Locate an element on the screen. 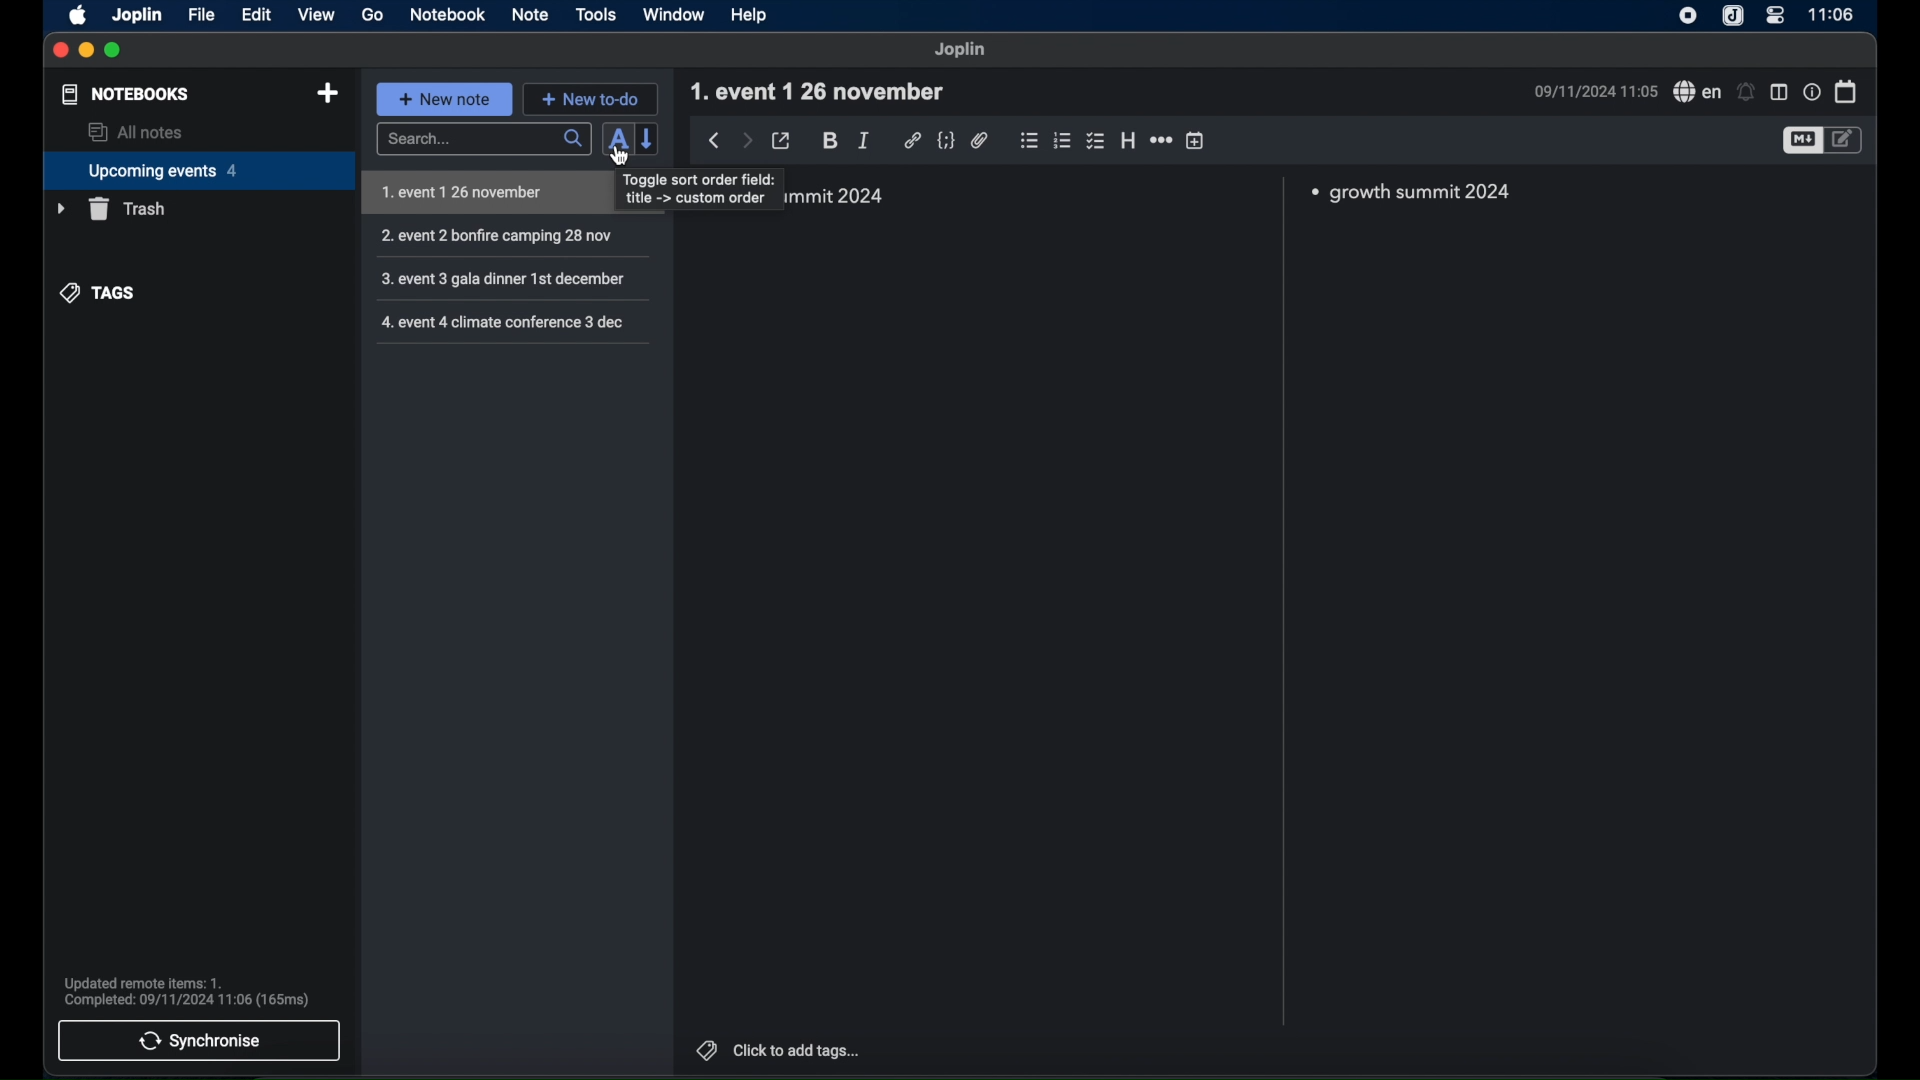  go is located at coordinates (373, 17).